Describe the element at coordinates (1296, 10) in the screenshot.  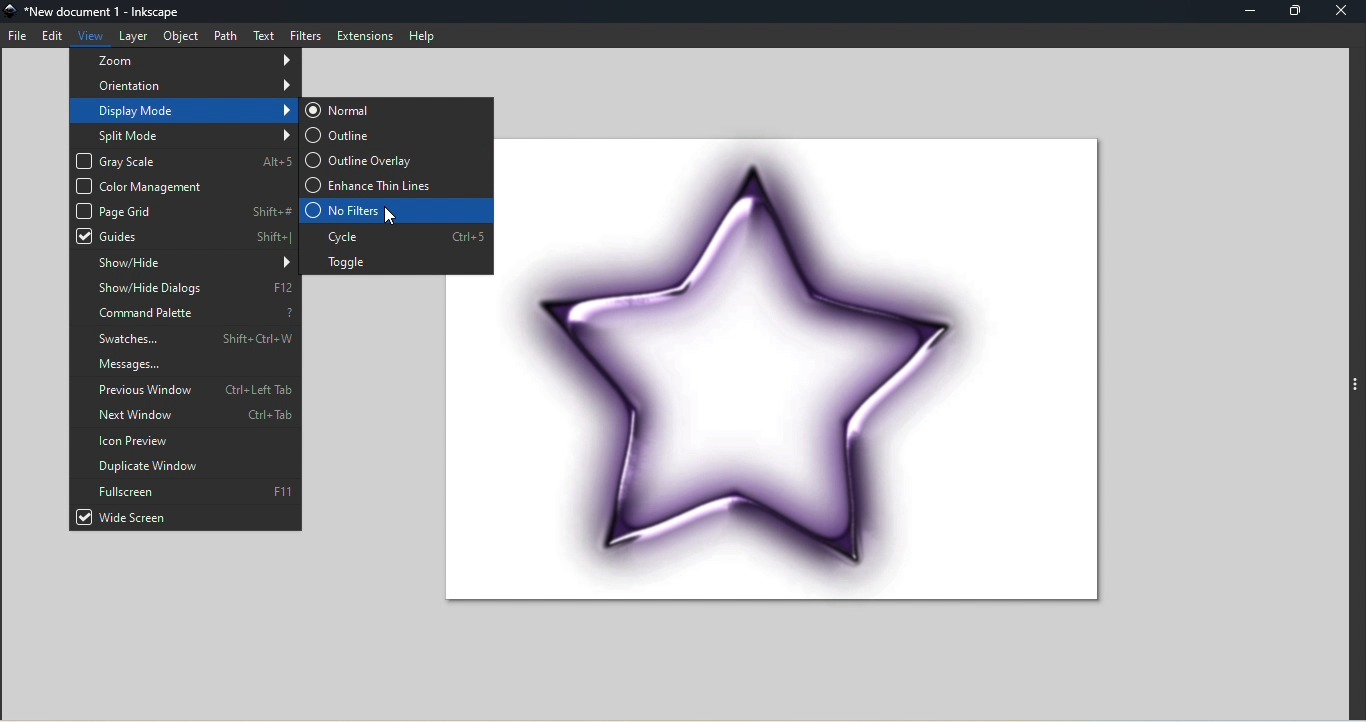
I see `Maximize` at that location.